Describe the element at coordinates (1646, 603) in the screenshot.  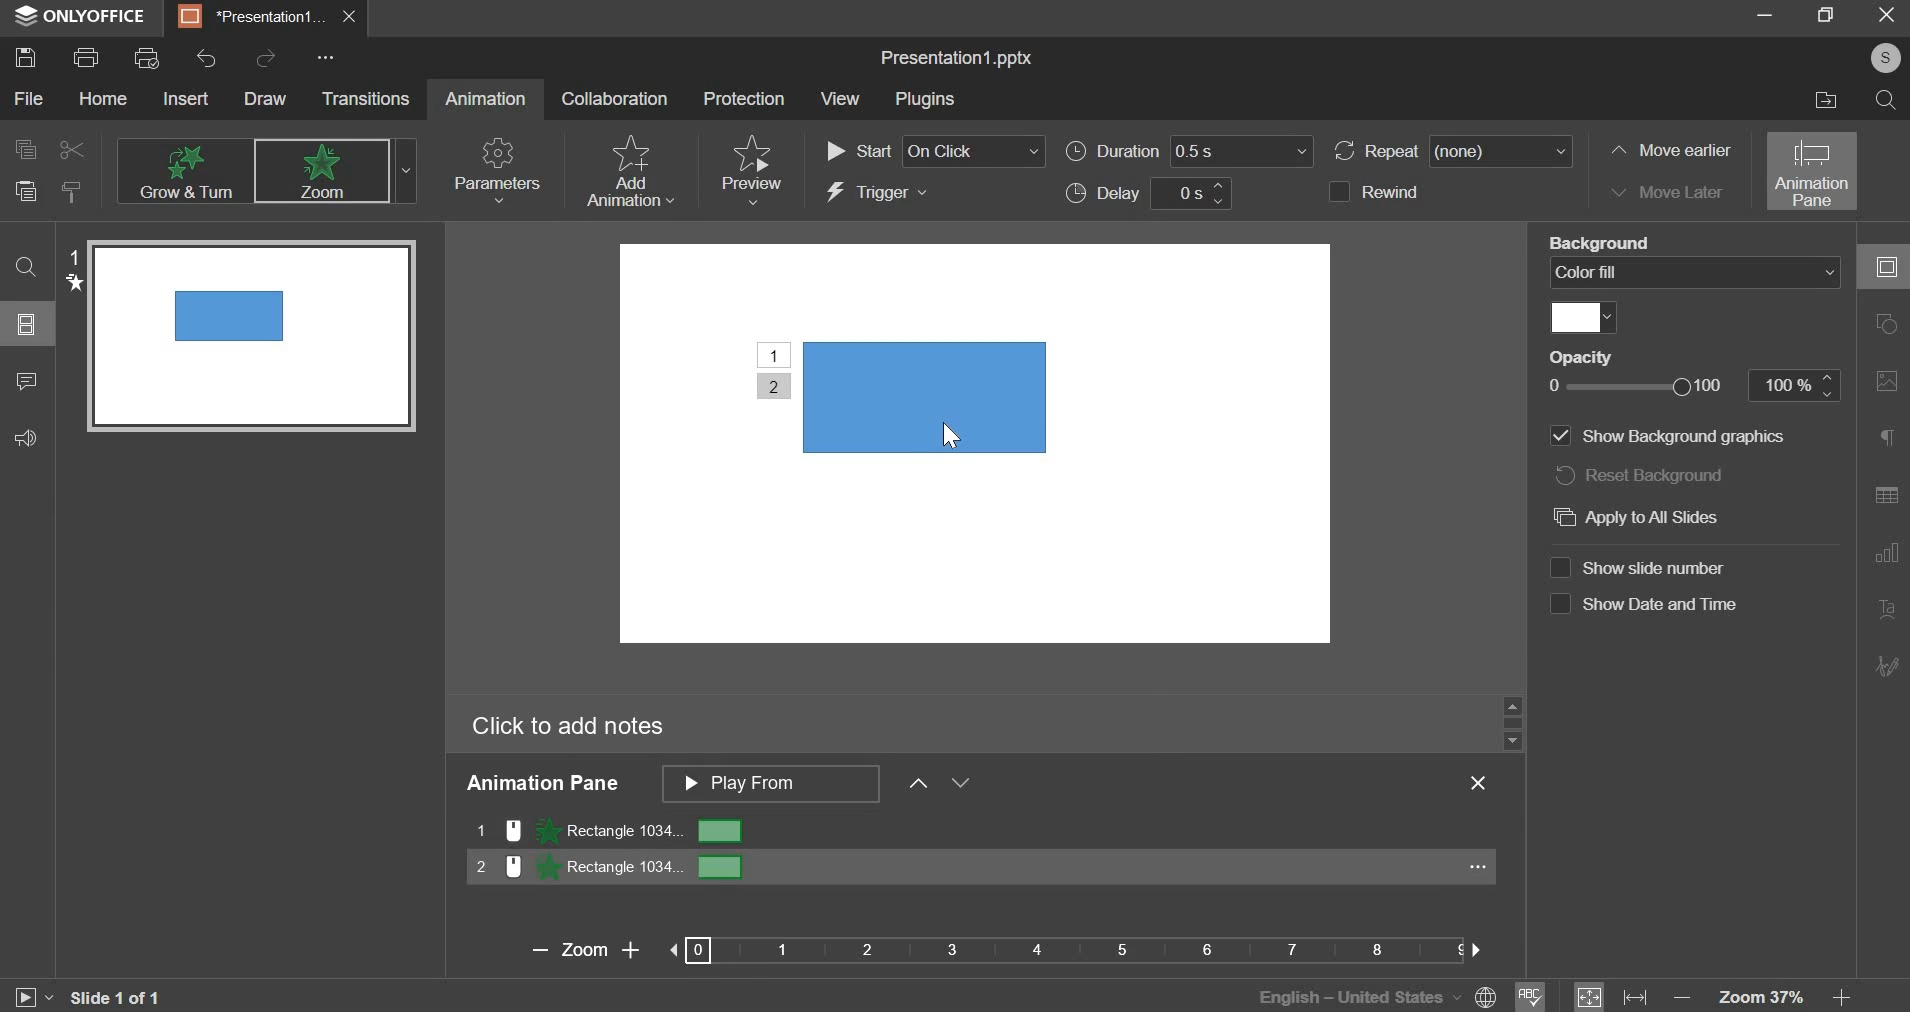
I see `Show date and time` at that location.